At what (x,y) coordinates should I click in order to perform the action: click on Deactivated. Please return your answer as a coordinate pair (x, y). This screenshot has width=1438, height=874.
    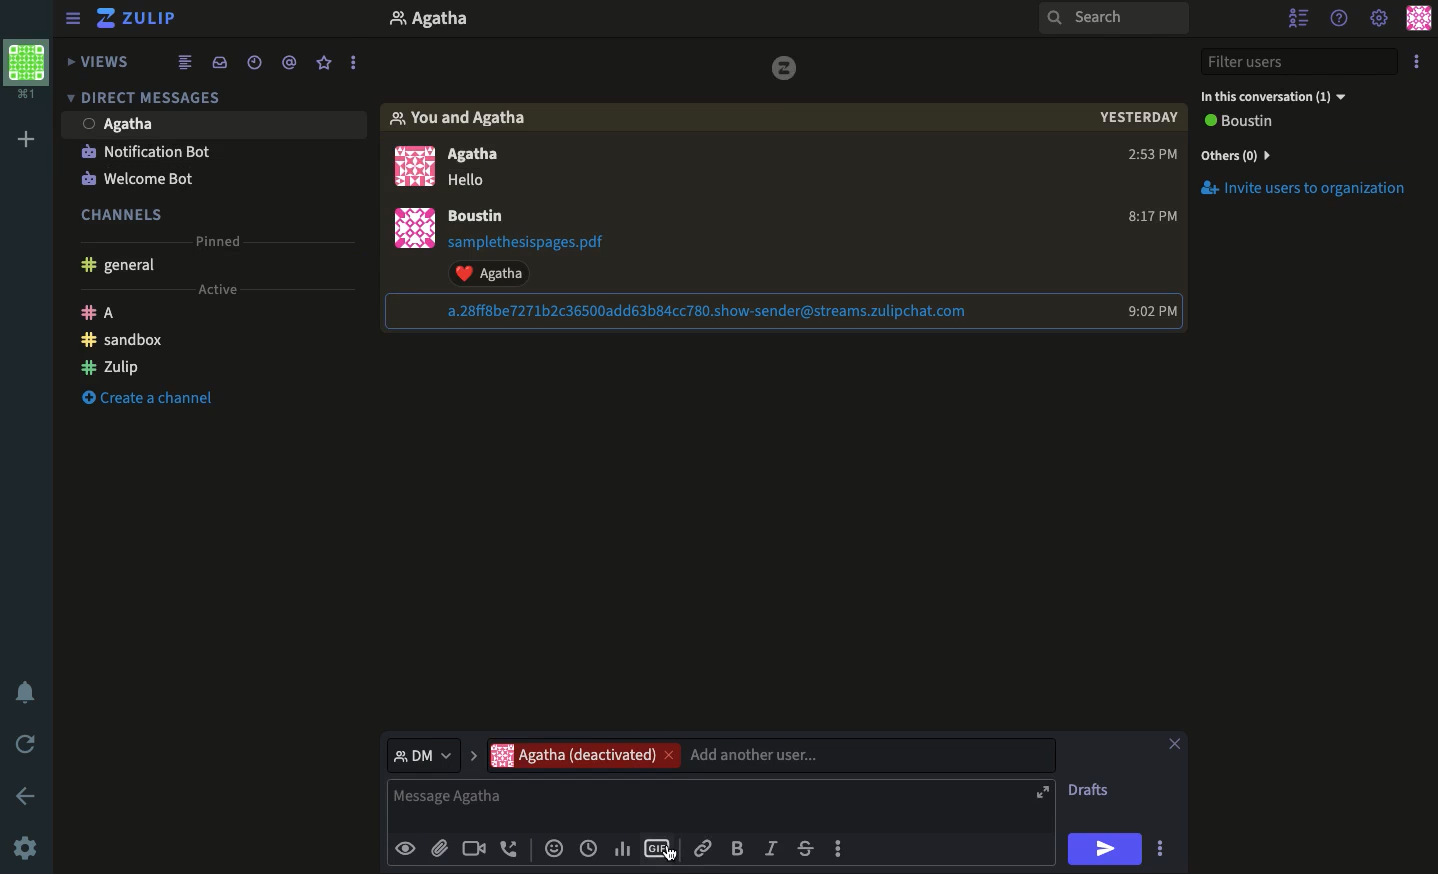
    Looking at the image, I should click on (771, 754).